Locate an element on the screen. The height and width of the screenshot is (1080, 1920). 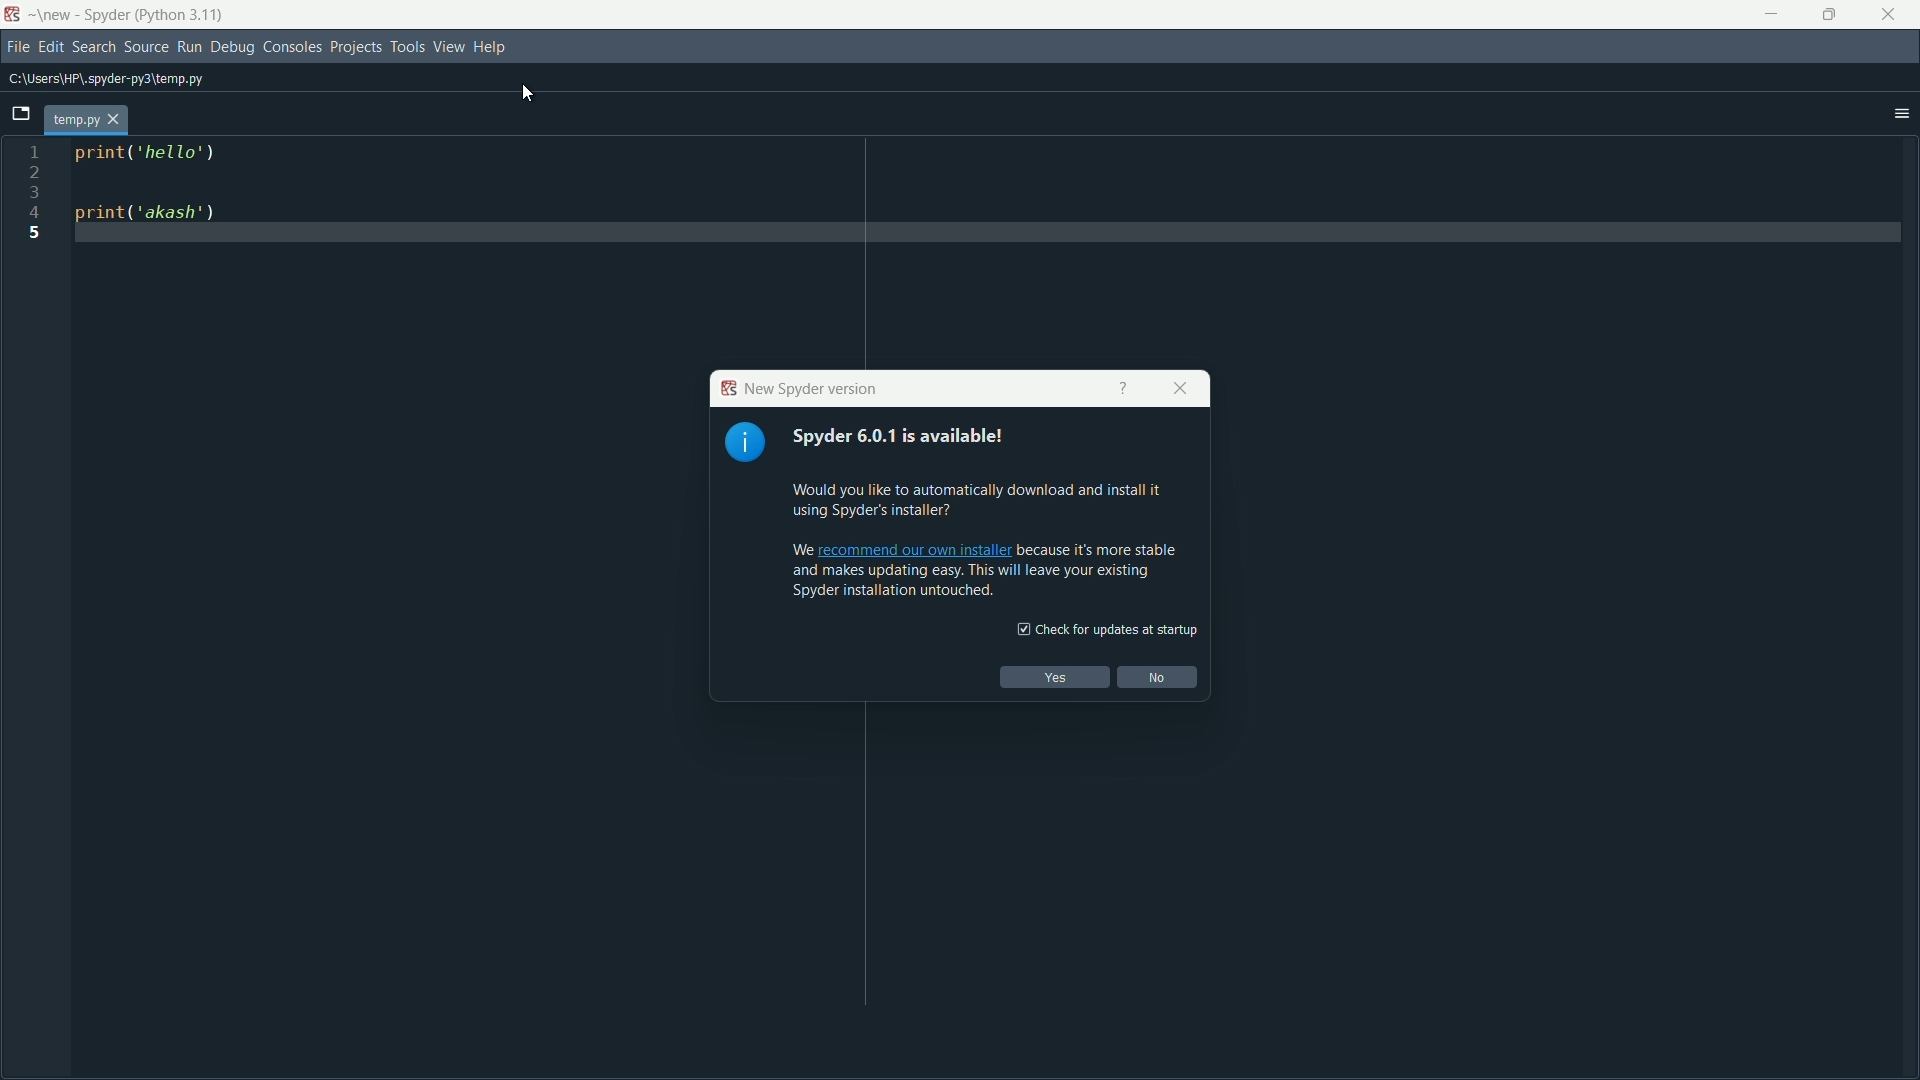
information is located at coordinates (746, 443).